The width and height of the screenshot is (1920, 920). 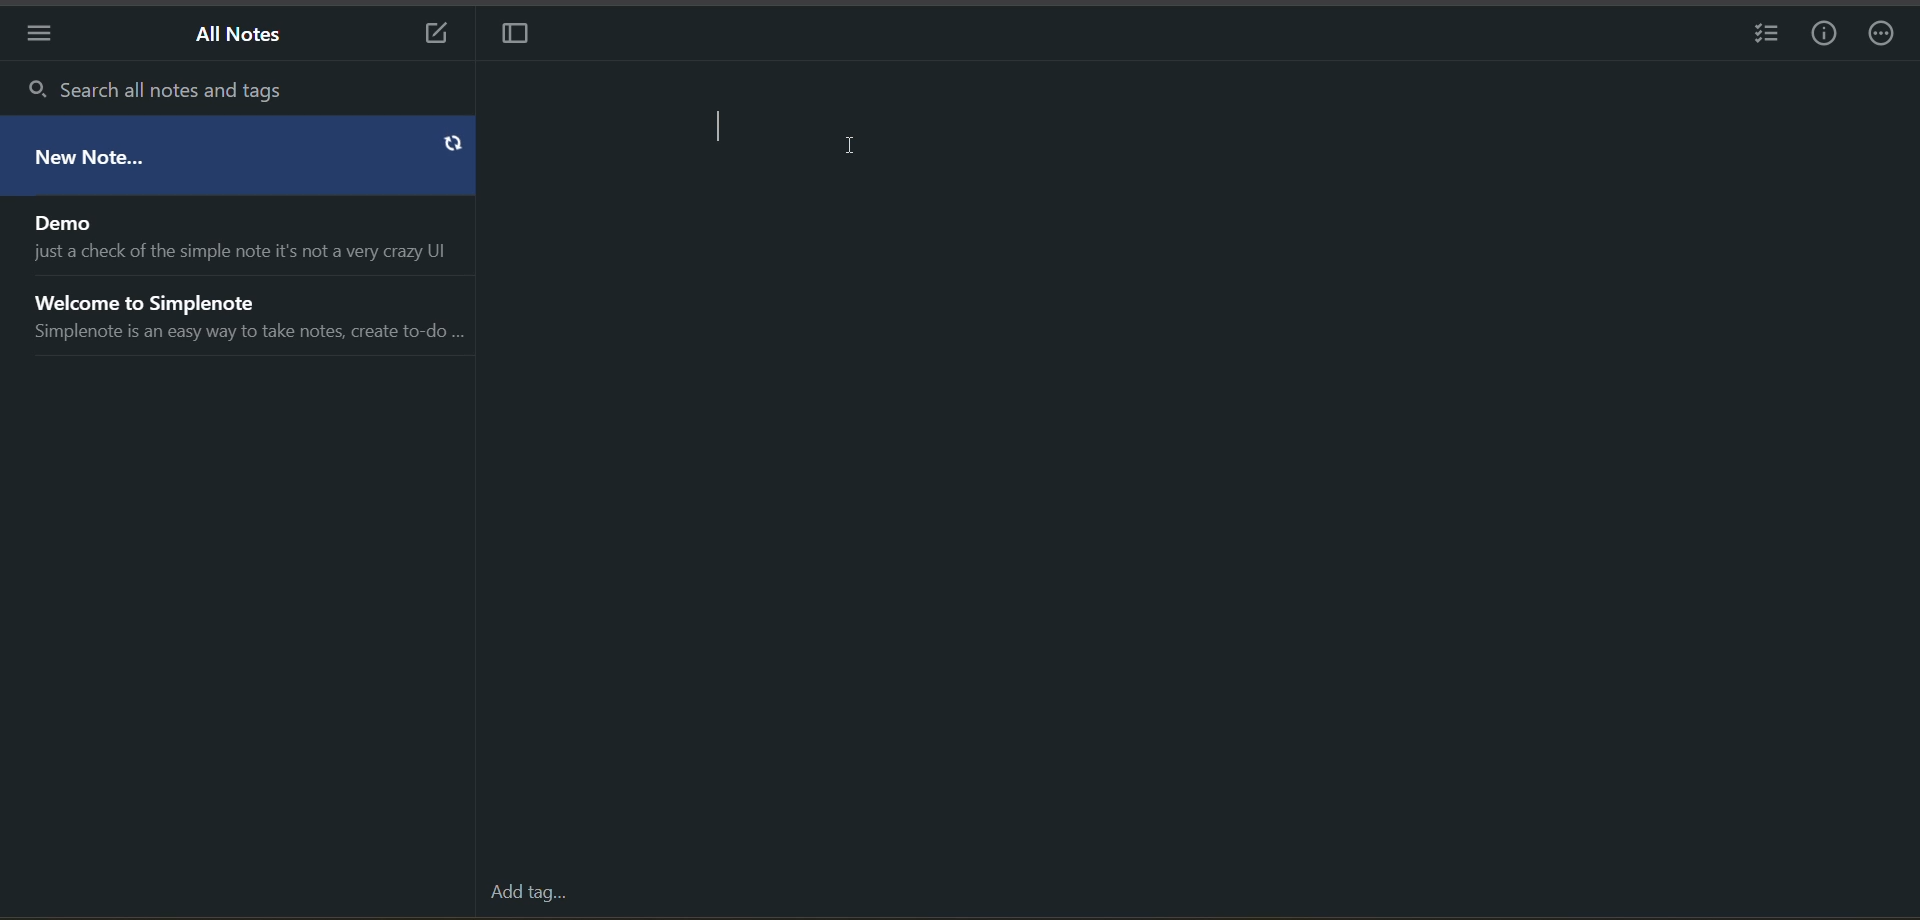 I want to click on menu, so click(x=37, y=38).